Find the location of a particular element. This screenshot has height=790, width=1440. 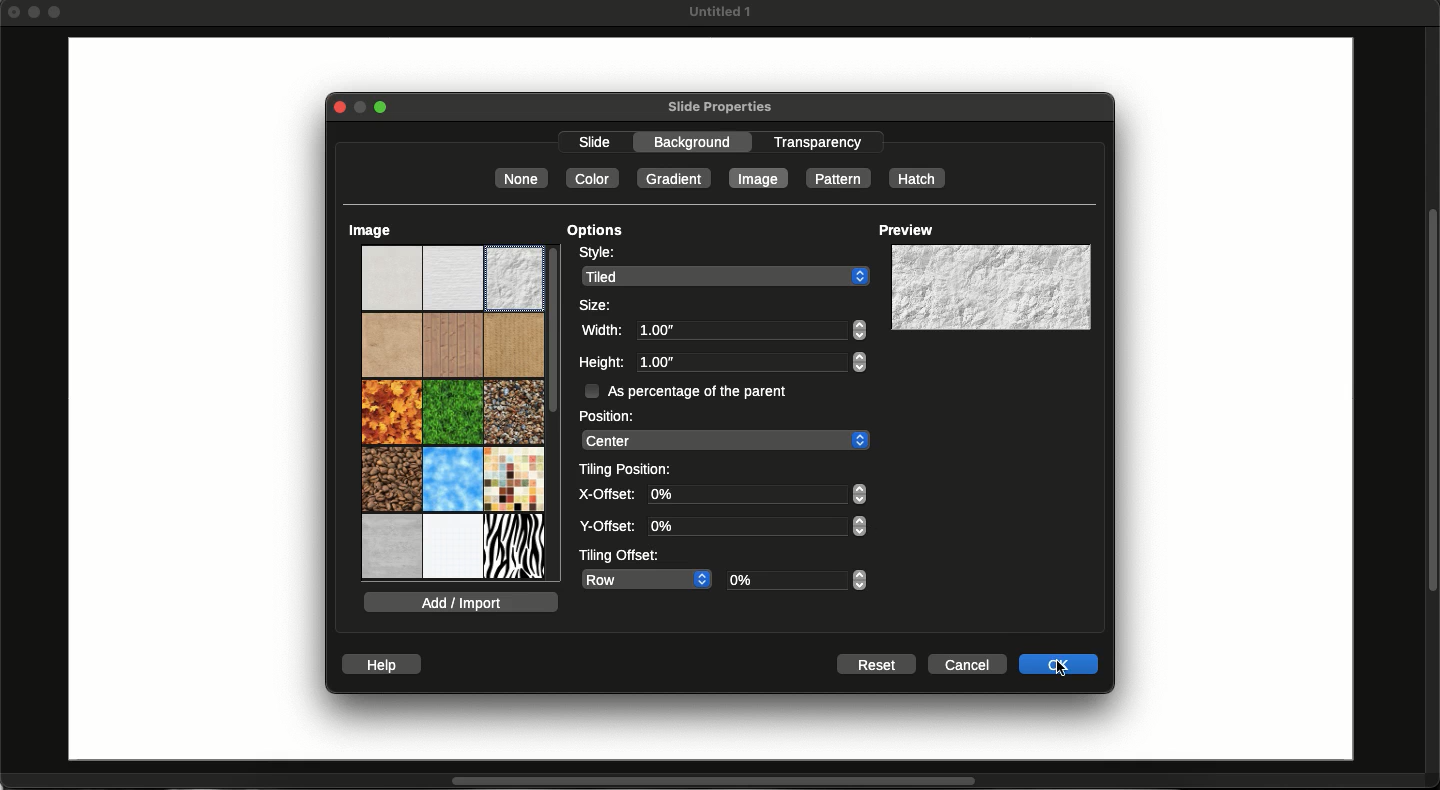

Options is located at coordinates (596, 231).